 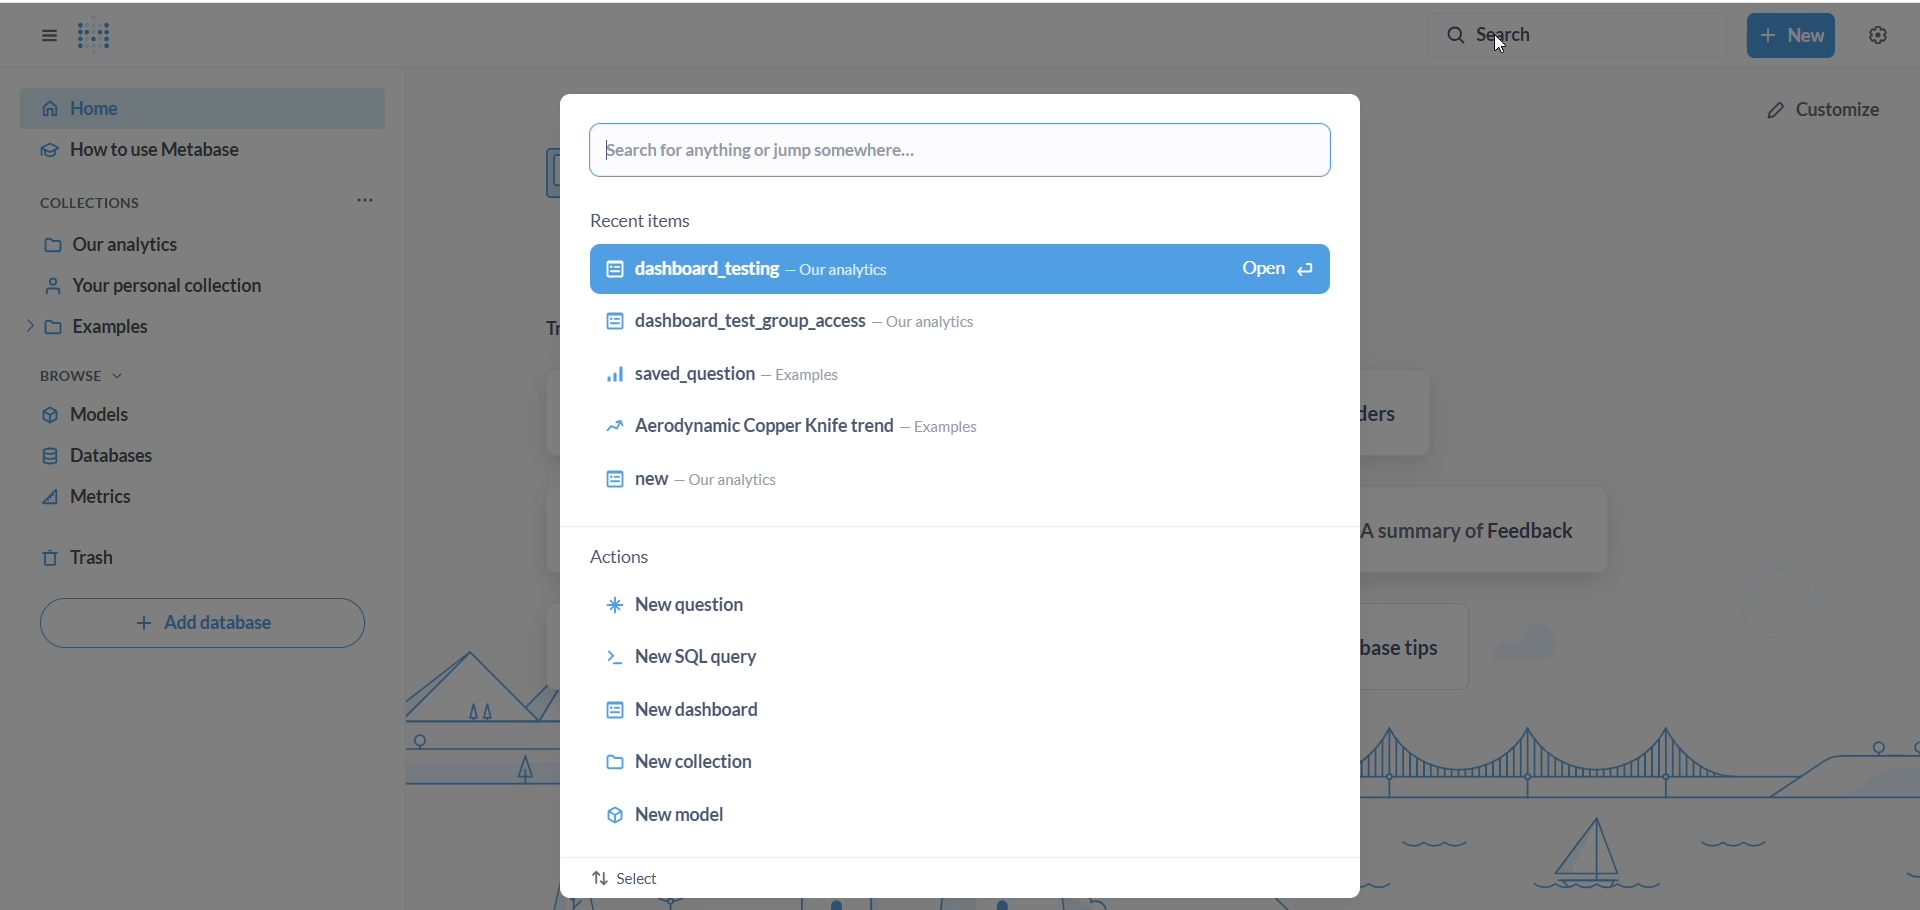 What do you see at coordinates (1882, 36) in the screenshot?
I see `settings` at bounding box center [1882, 36].